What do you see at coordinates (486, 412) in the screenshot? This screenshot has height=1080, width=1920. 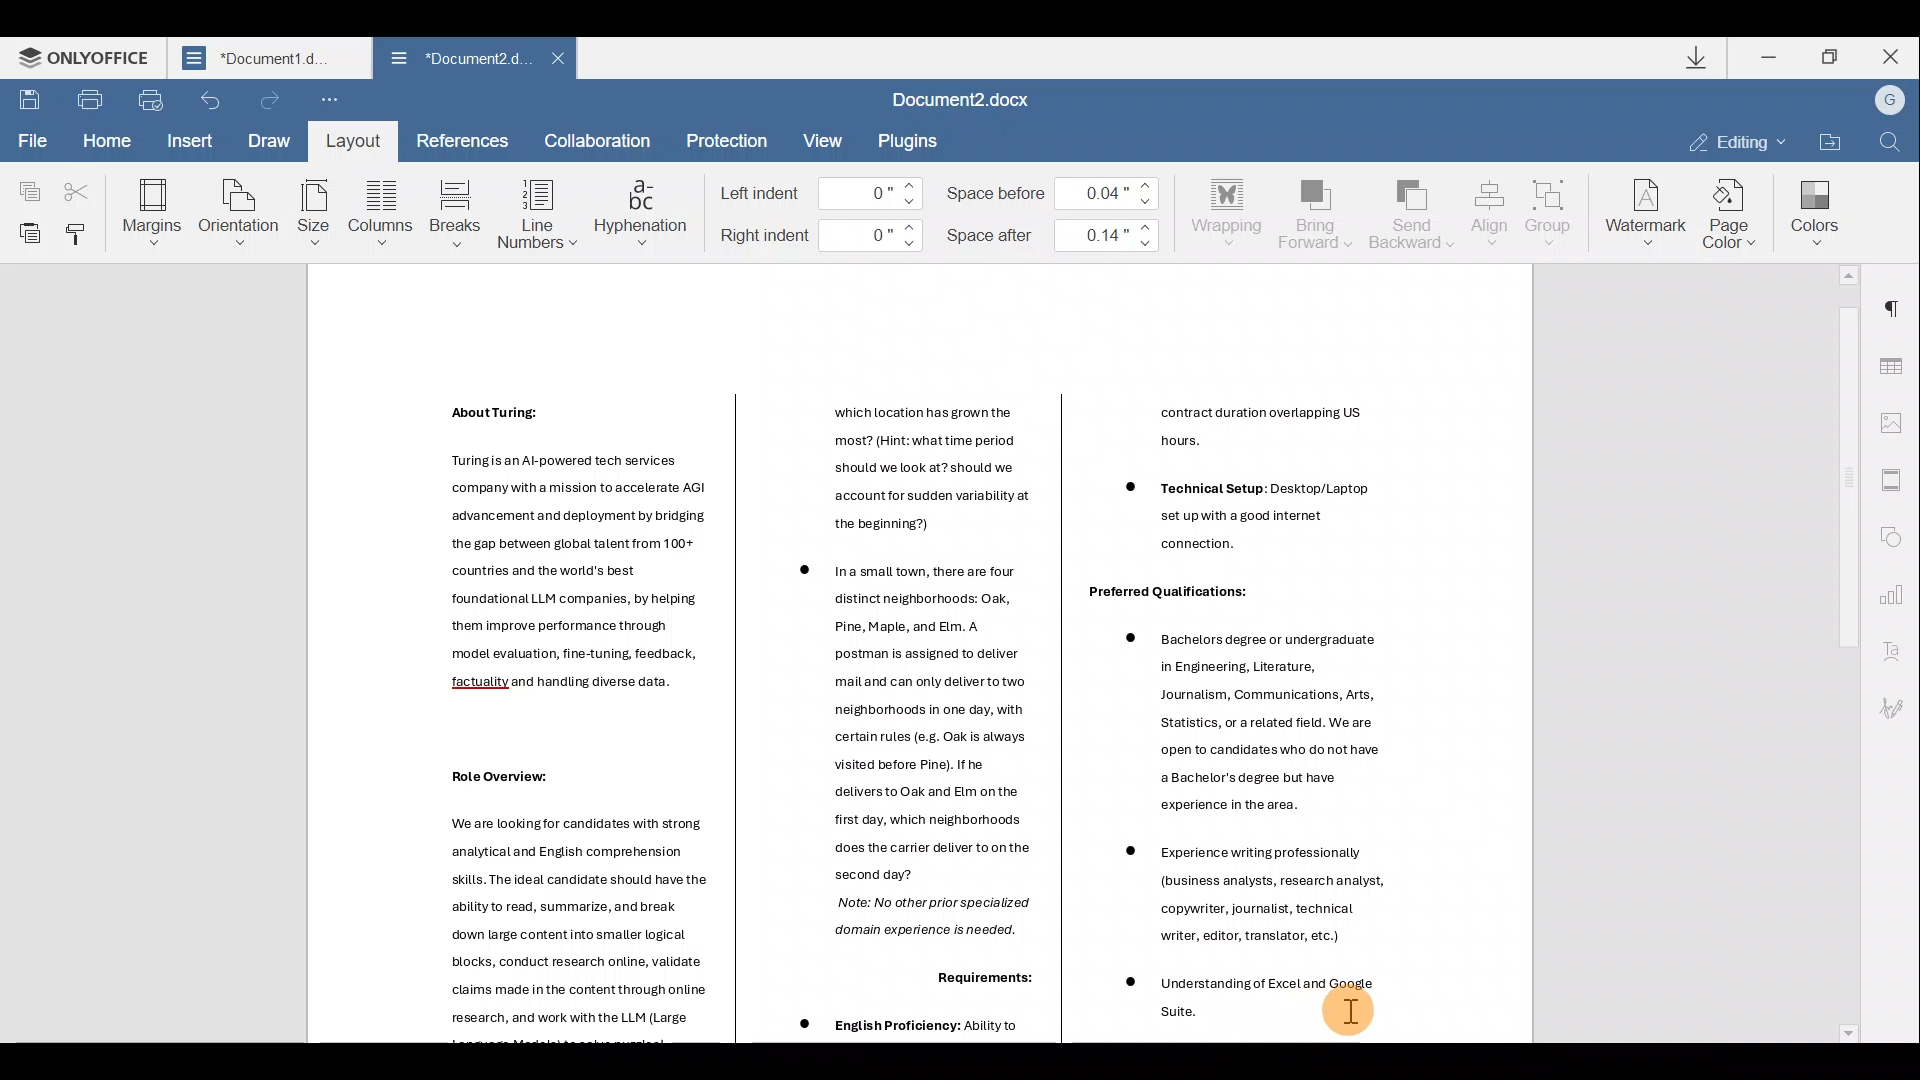 I see `` at bounding box center [486, 412].